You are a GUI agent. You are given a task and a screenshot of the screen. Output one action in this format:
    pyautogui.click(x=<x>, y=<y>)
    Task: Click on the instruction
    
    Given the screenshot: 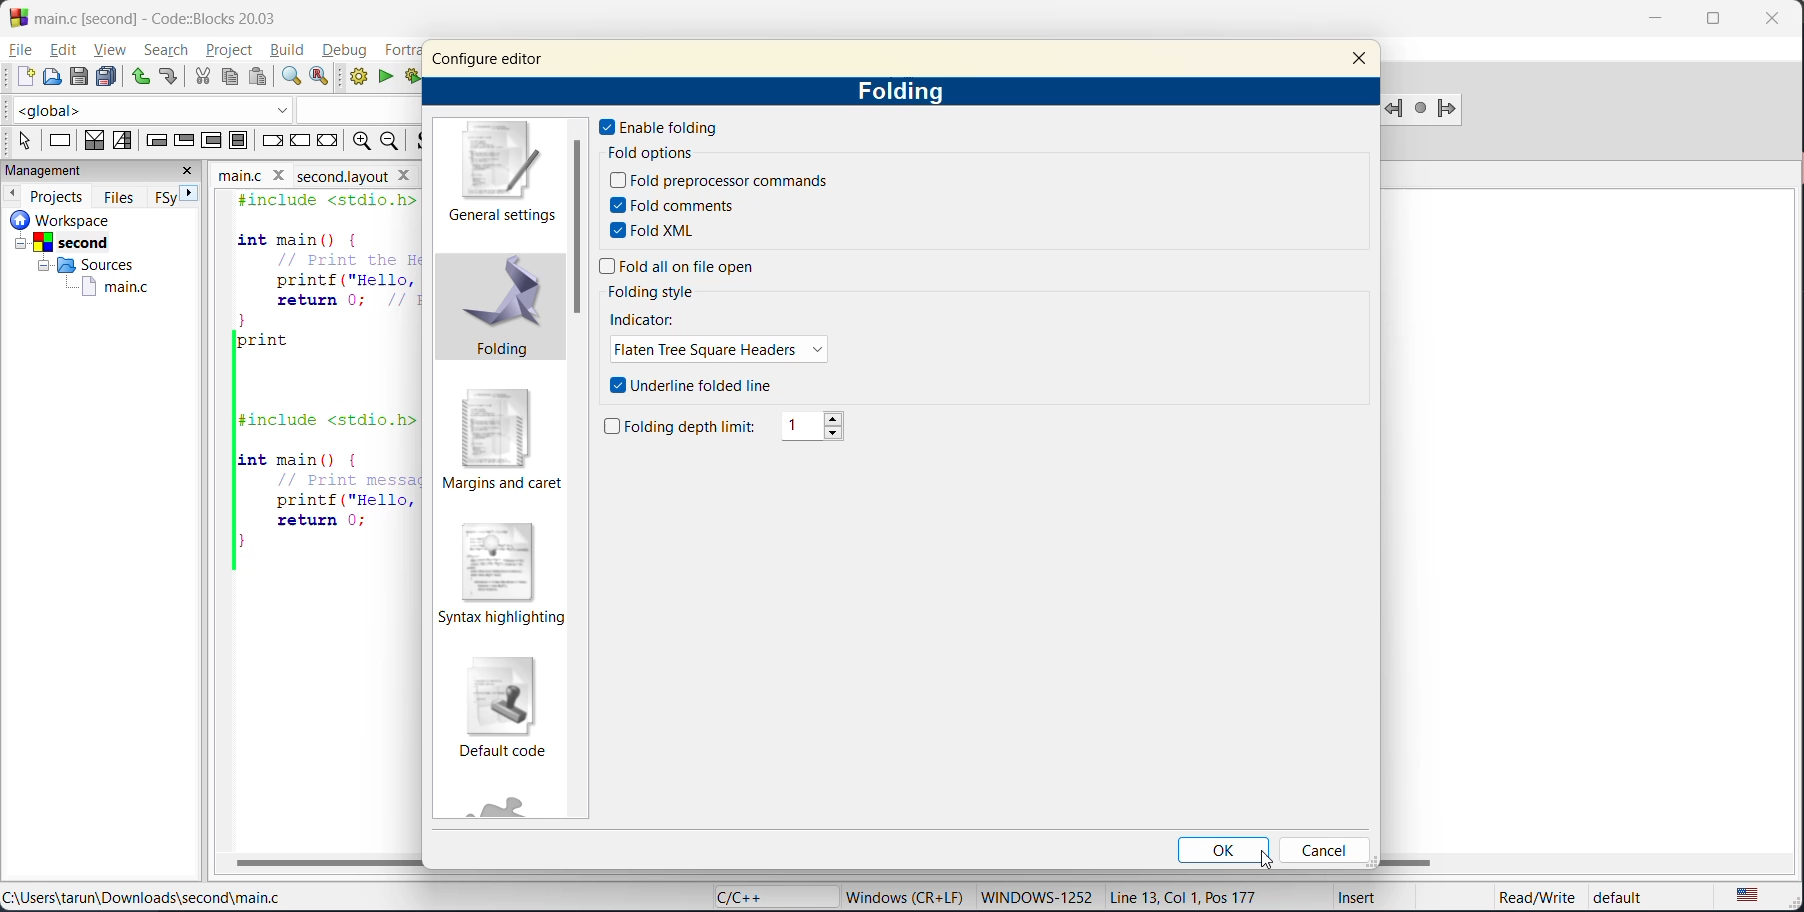 What is the action you would take?
    pyautogui.click(x=61, y=143)
    